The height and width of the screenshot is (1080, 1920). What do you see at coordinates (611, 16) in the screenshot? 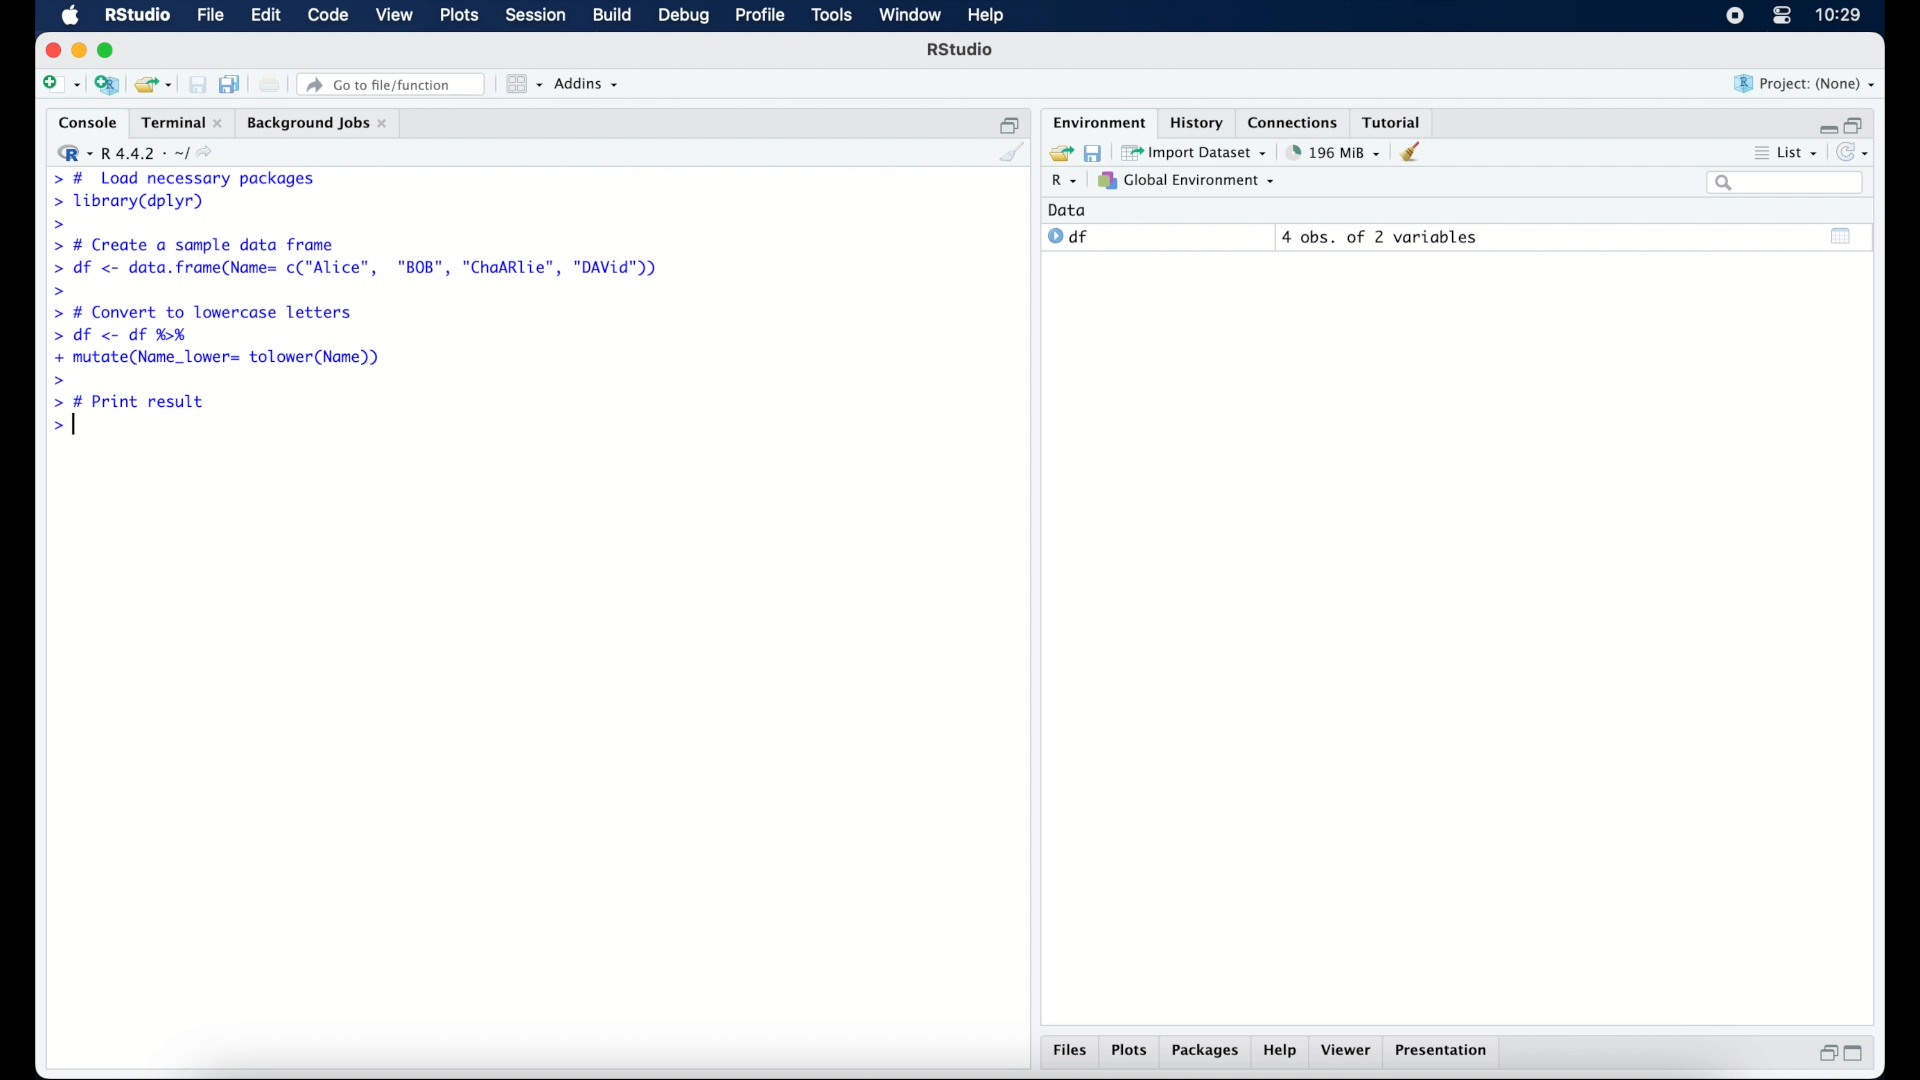
I see `build` at bounding box center [611, 16].